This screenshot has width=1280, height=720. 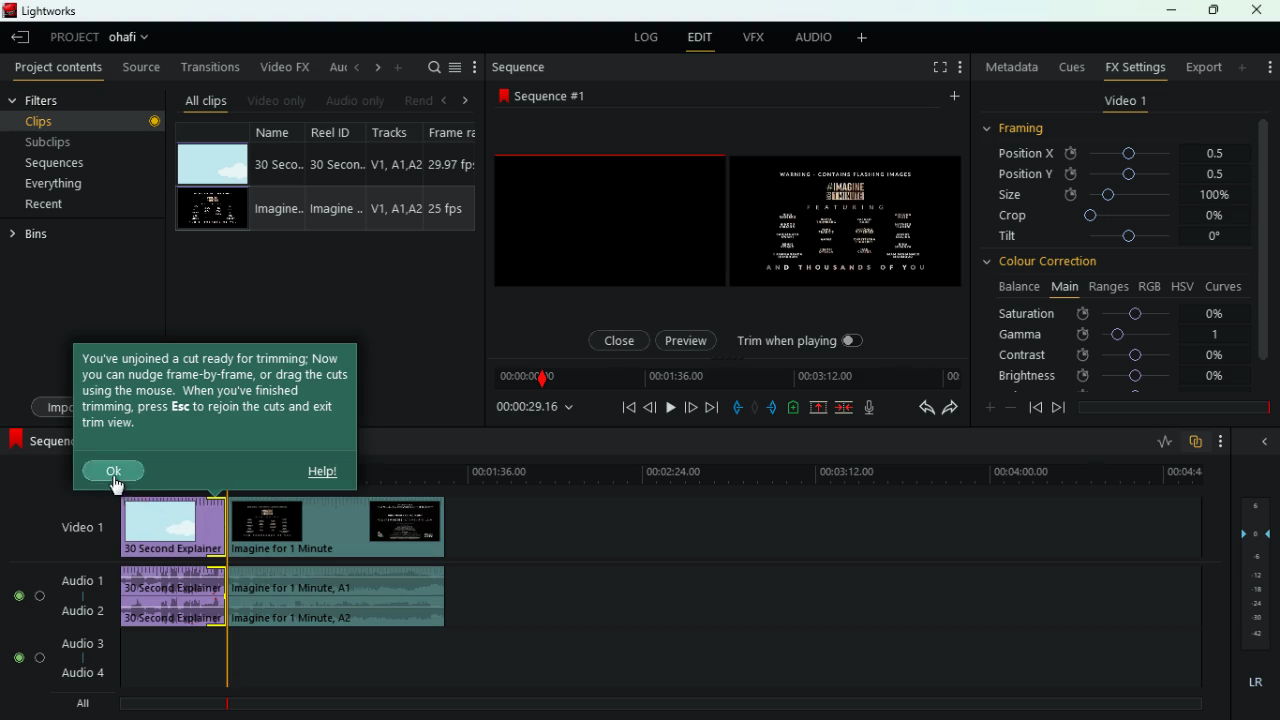 What do you see at coordinates (279, 178) in the screenshot?
I see `name` at bounding box center [279, 178].